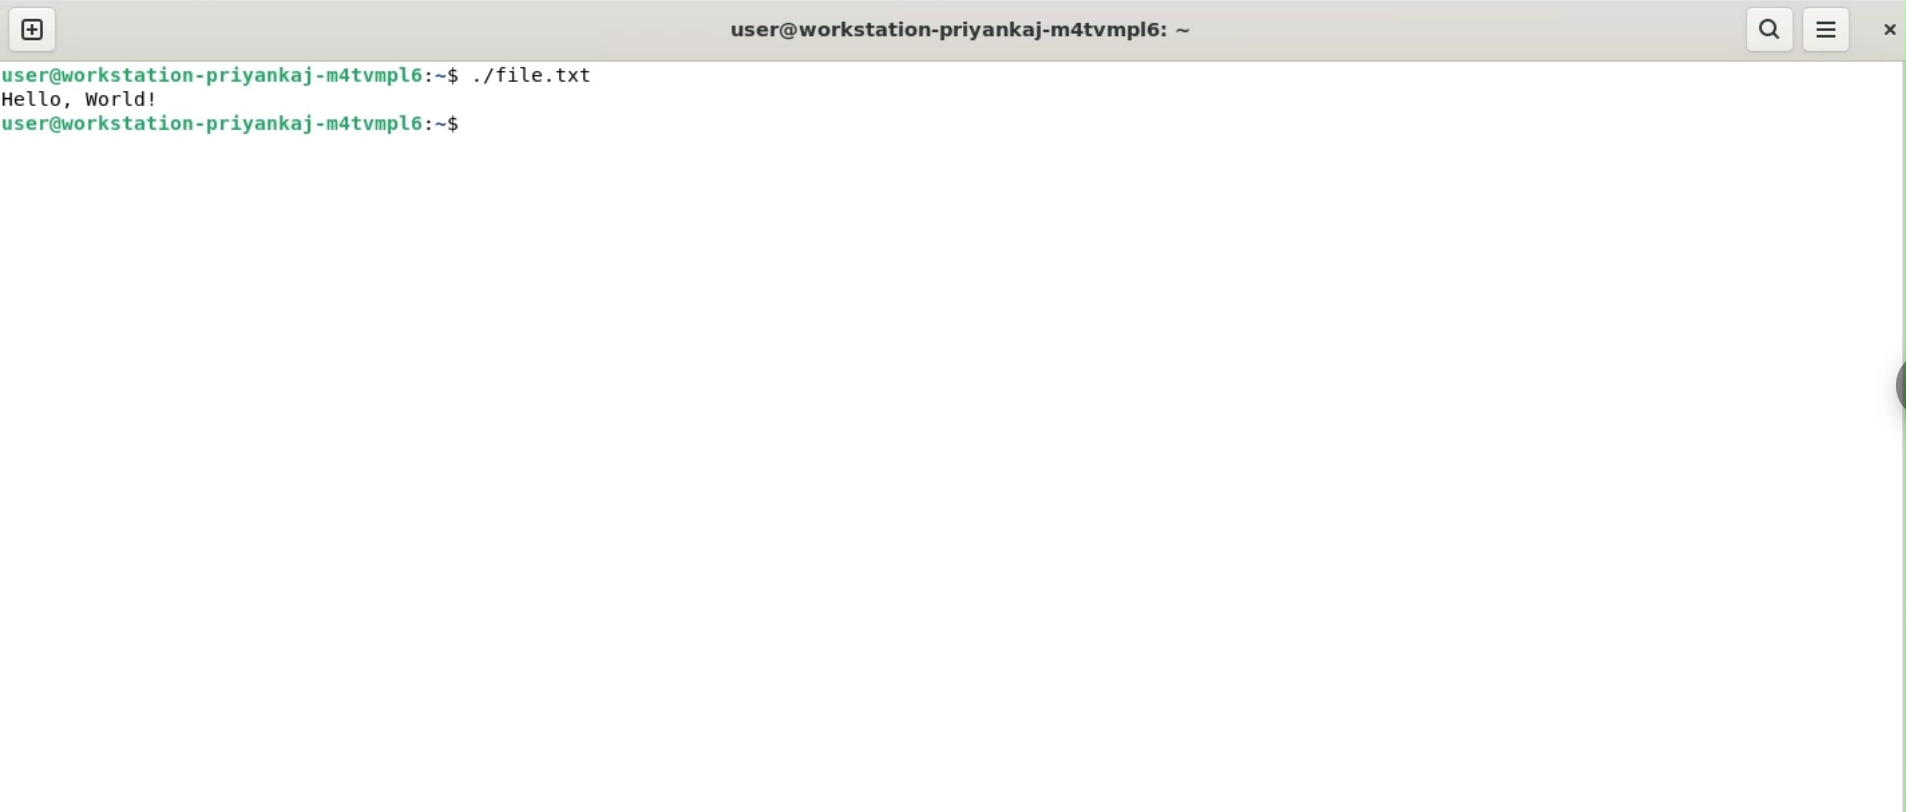 This screenshot has width=1906, height=812. Describe the element at coordinates (960, 28) in the screenshot. I see `user@workstation-priyankaj-m4tvmpl6: ~` at that location.